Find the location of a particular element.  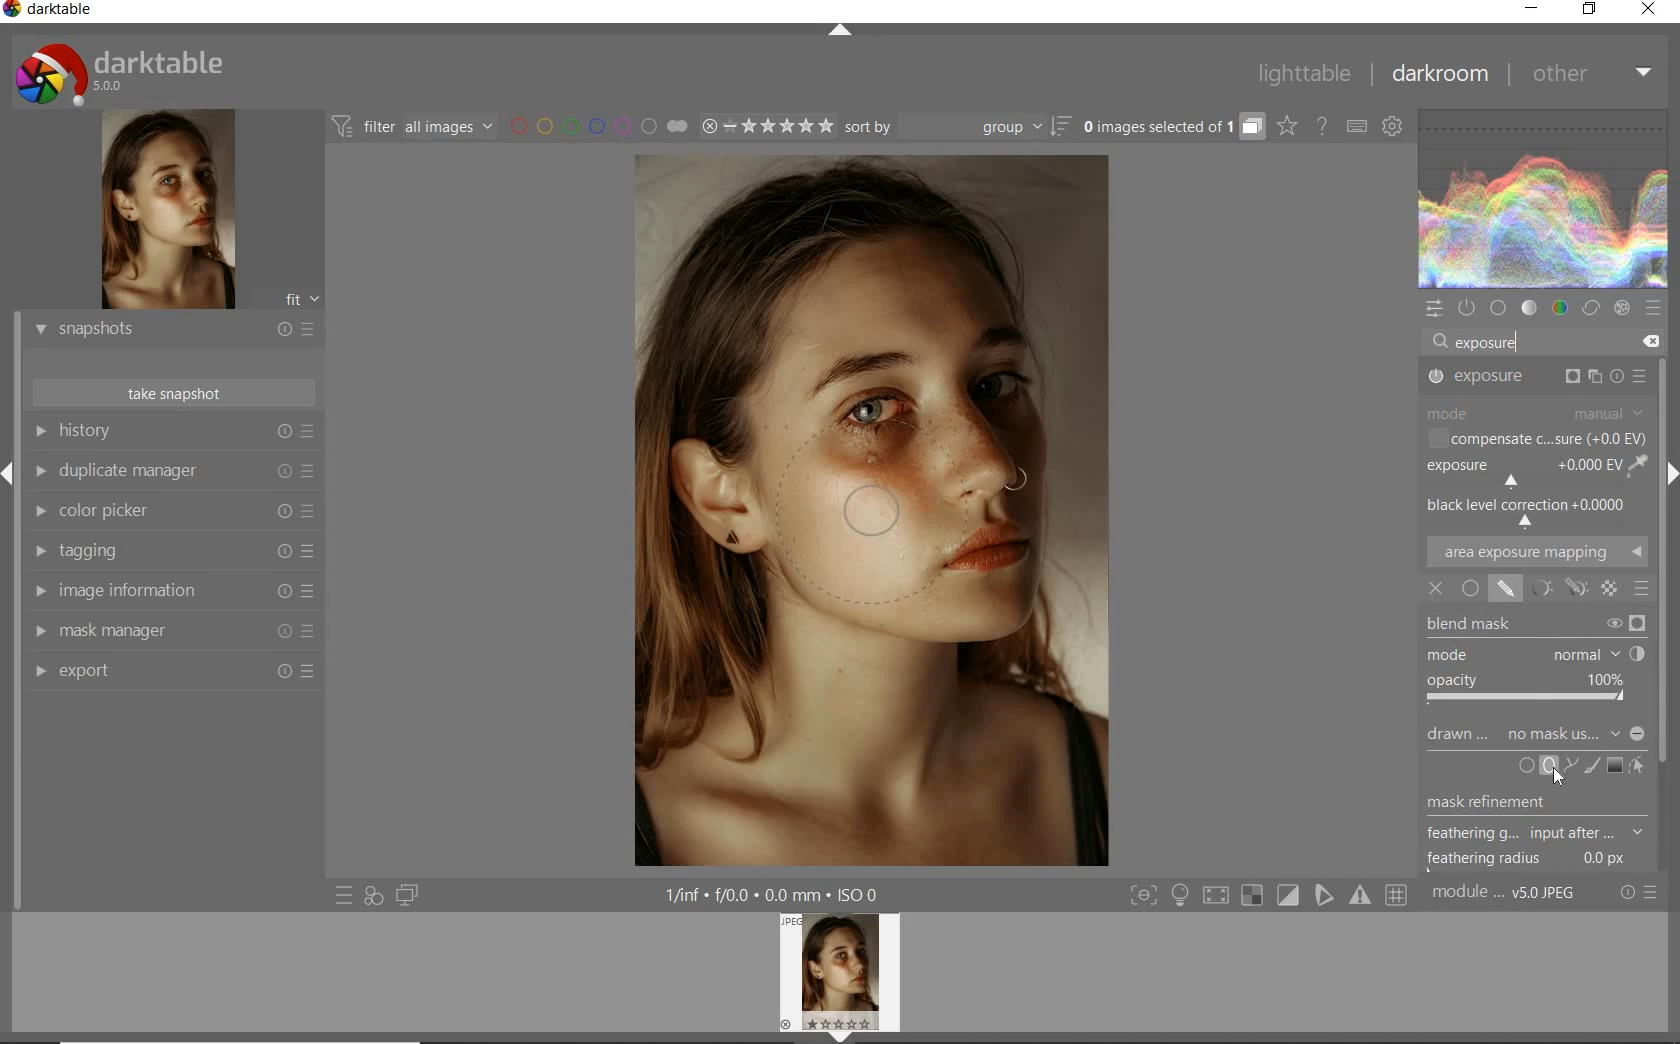

display a second darkroom image below is located at coordinates (403, 893).